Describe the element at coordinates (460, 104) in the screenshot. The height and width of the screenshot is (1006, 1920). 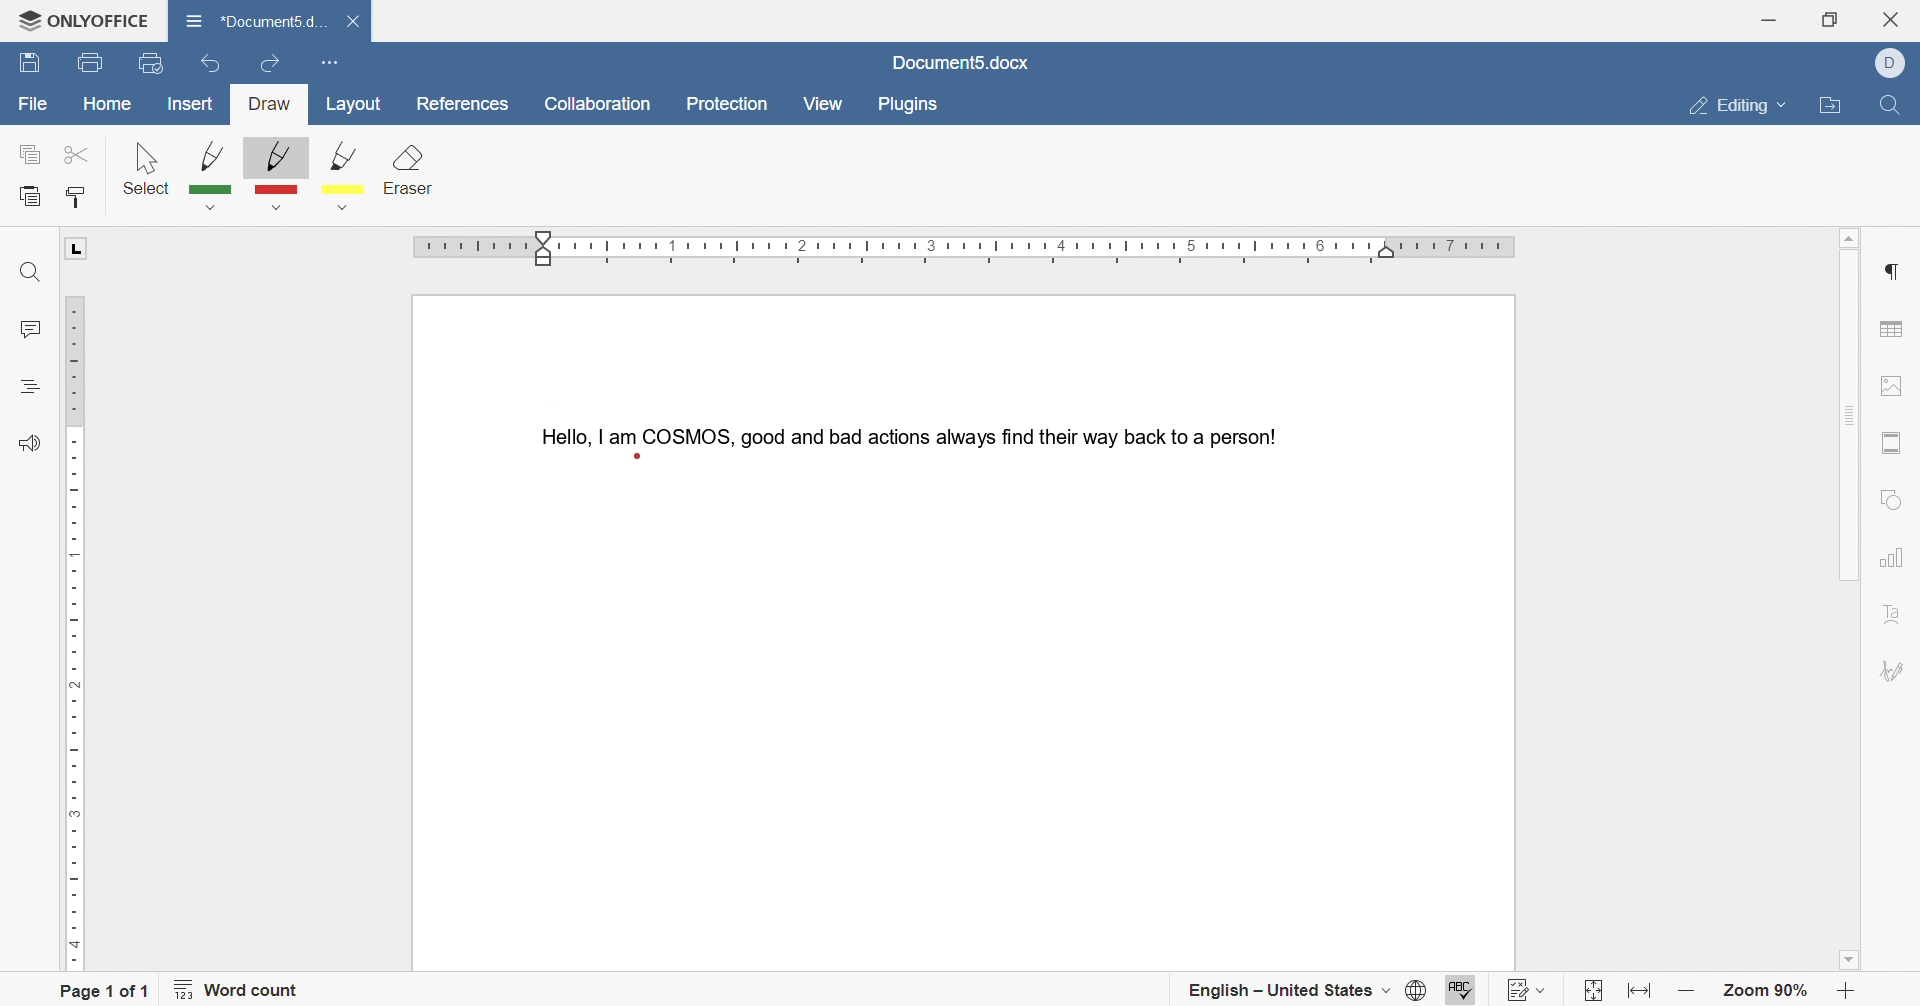
I see `references` at that location.